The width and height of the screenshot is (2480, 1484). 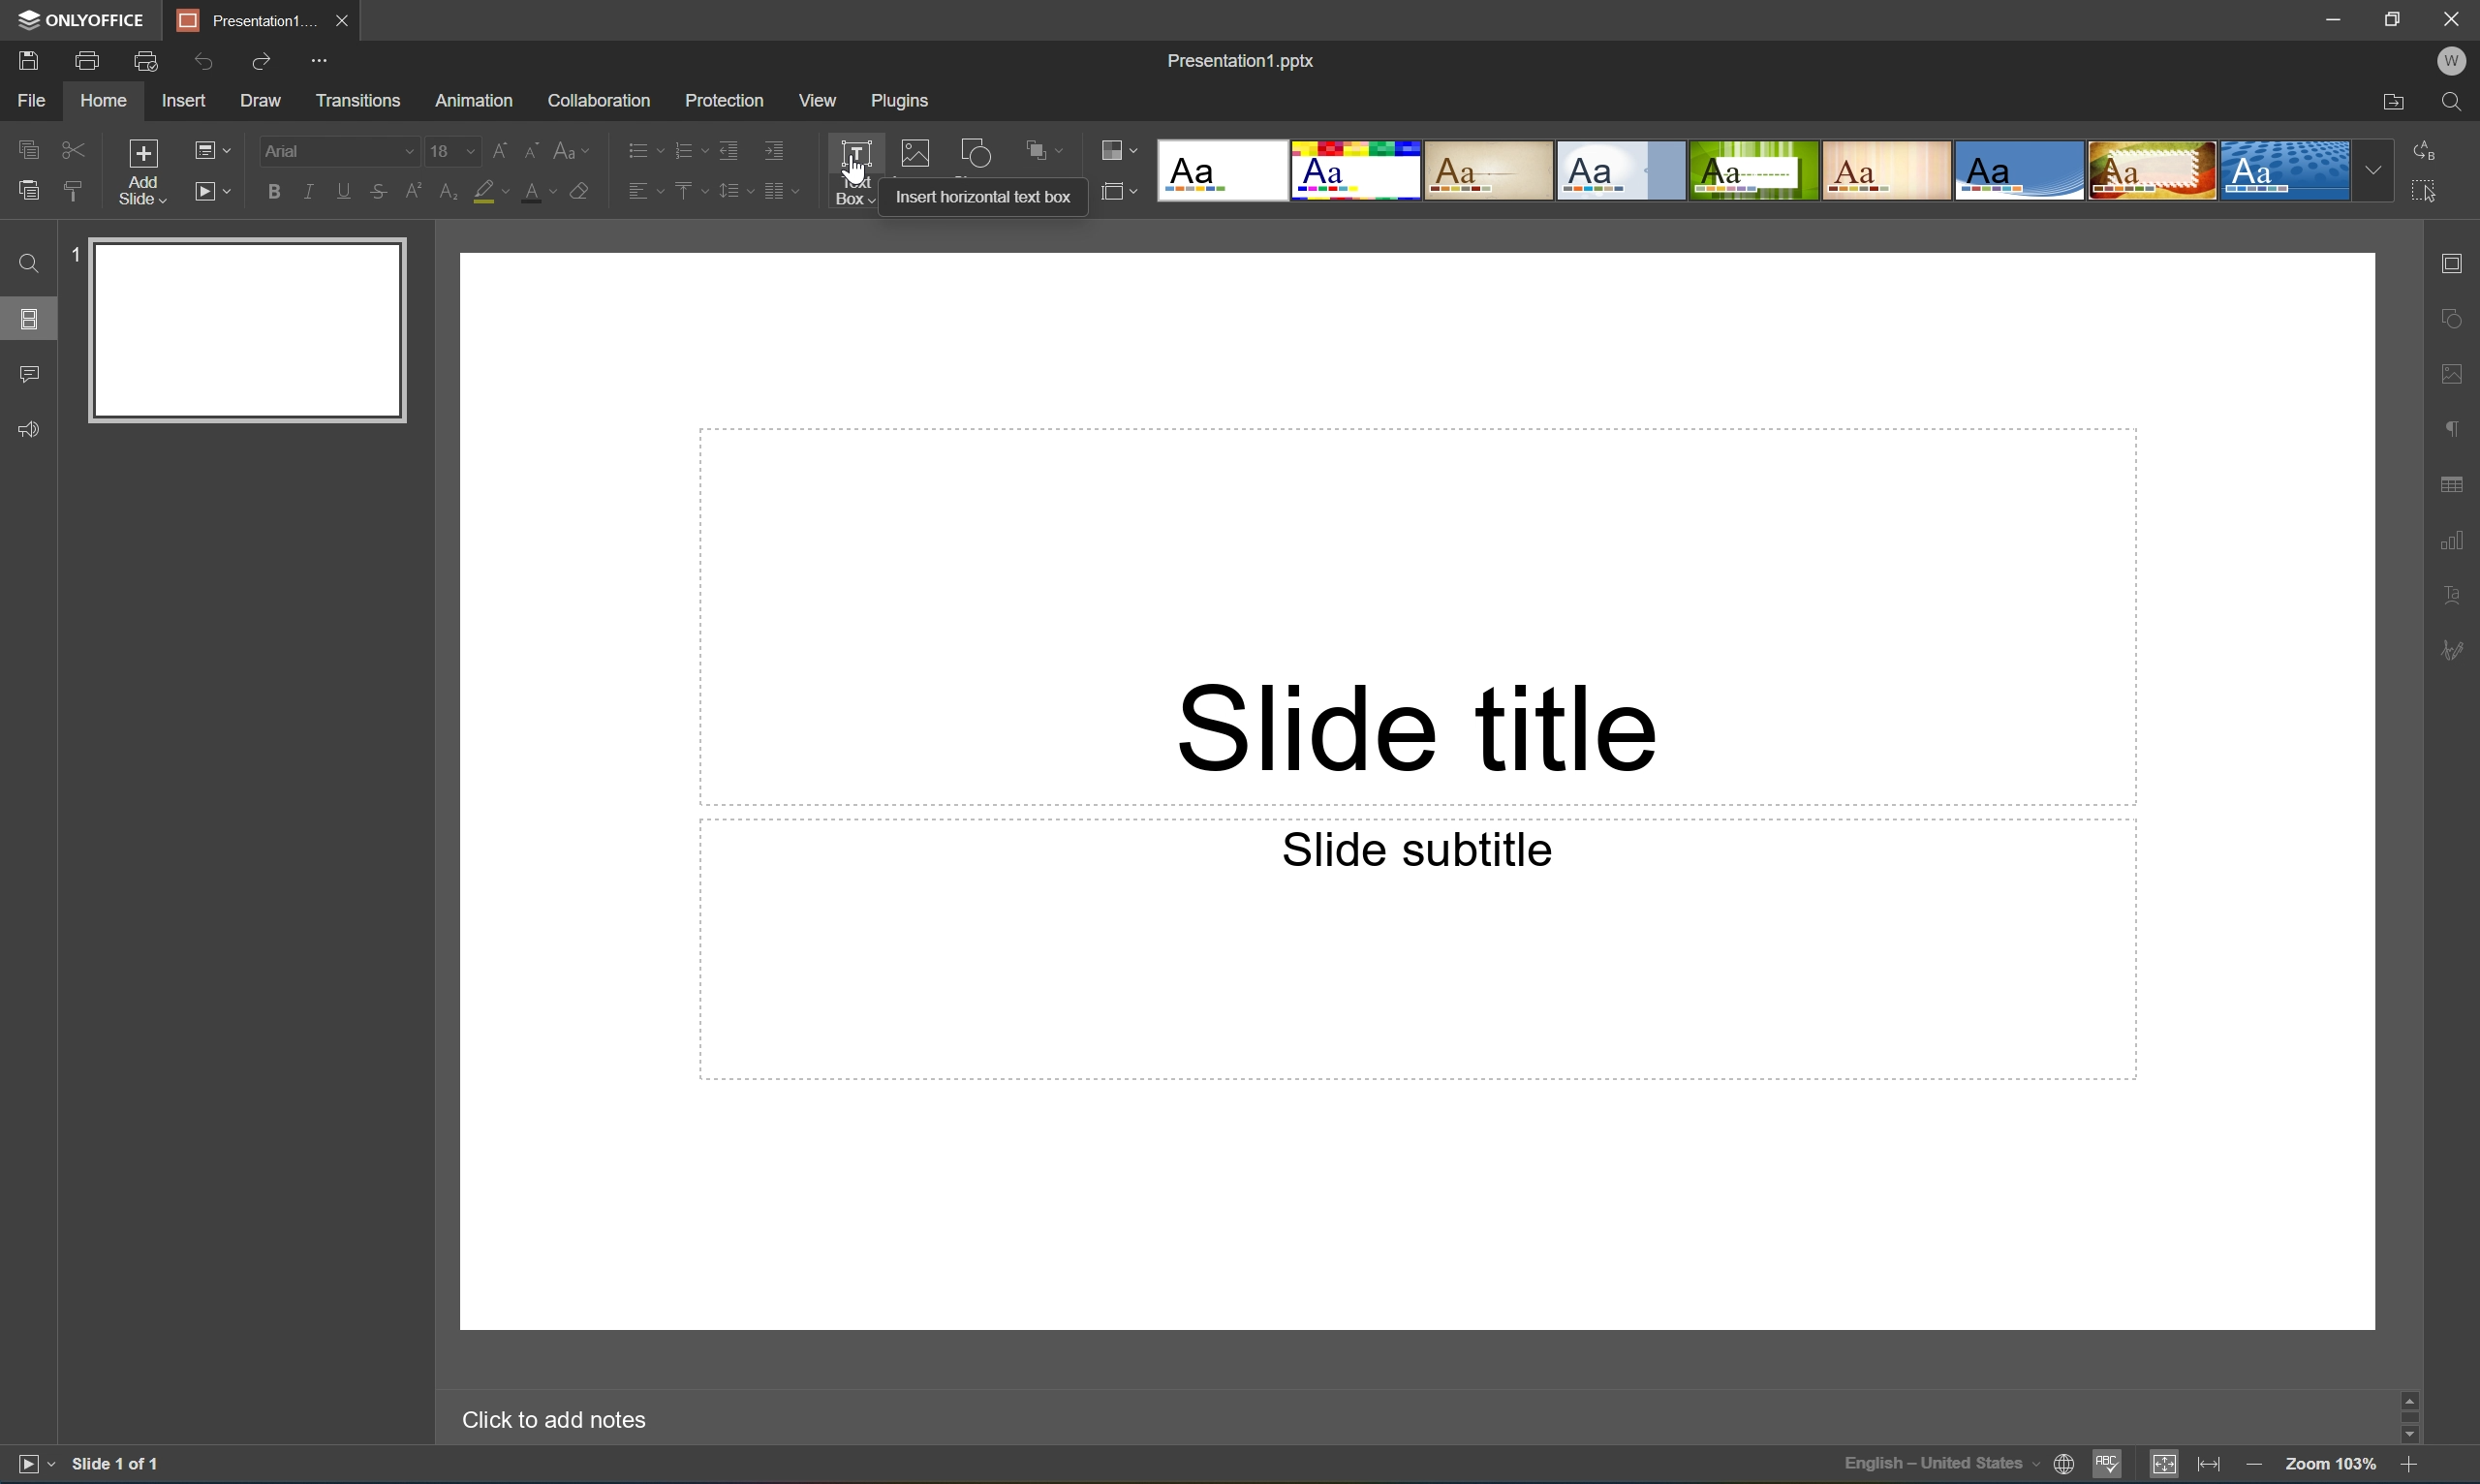 What do you see at coordinates (2404, 1412) in the screenshot?
I see `Scroll Bar` at bounding box center [2404, 1412].